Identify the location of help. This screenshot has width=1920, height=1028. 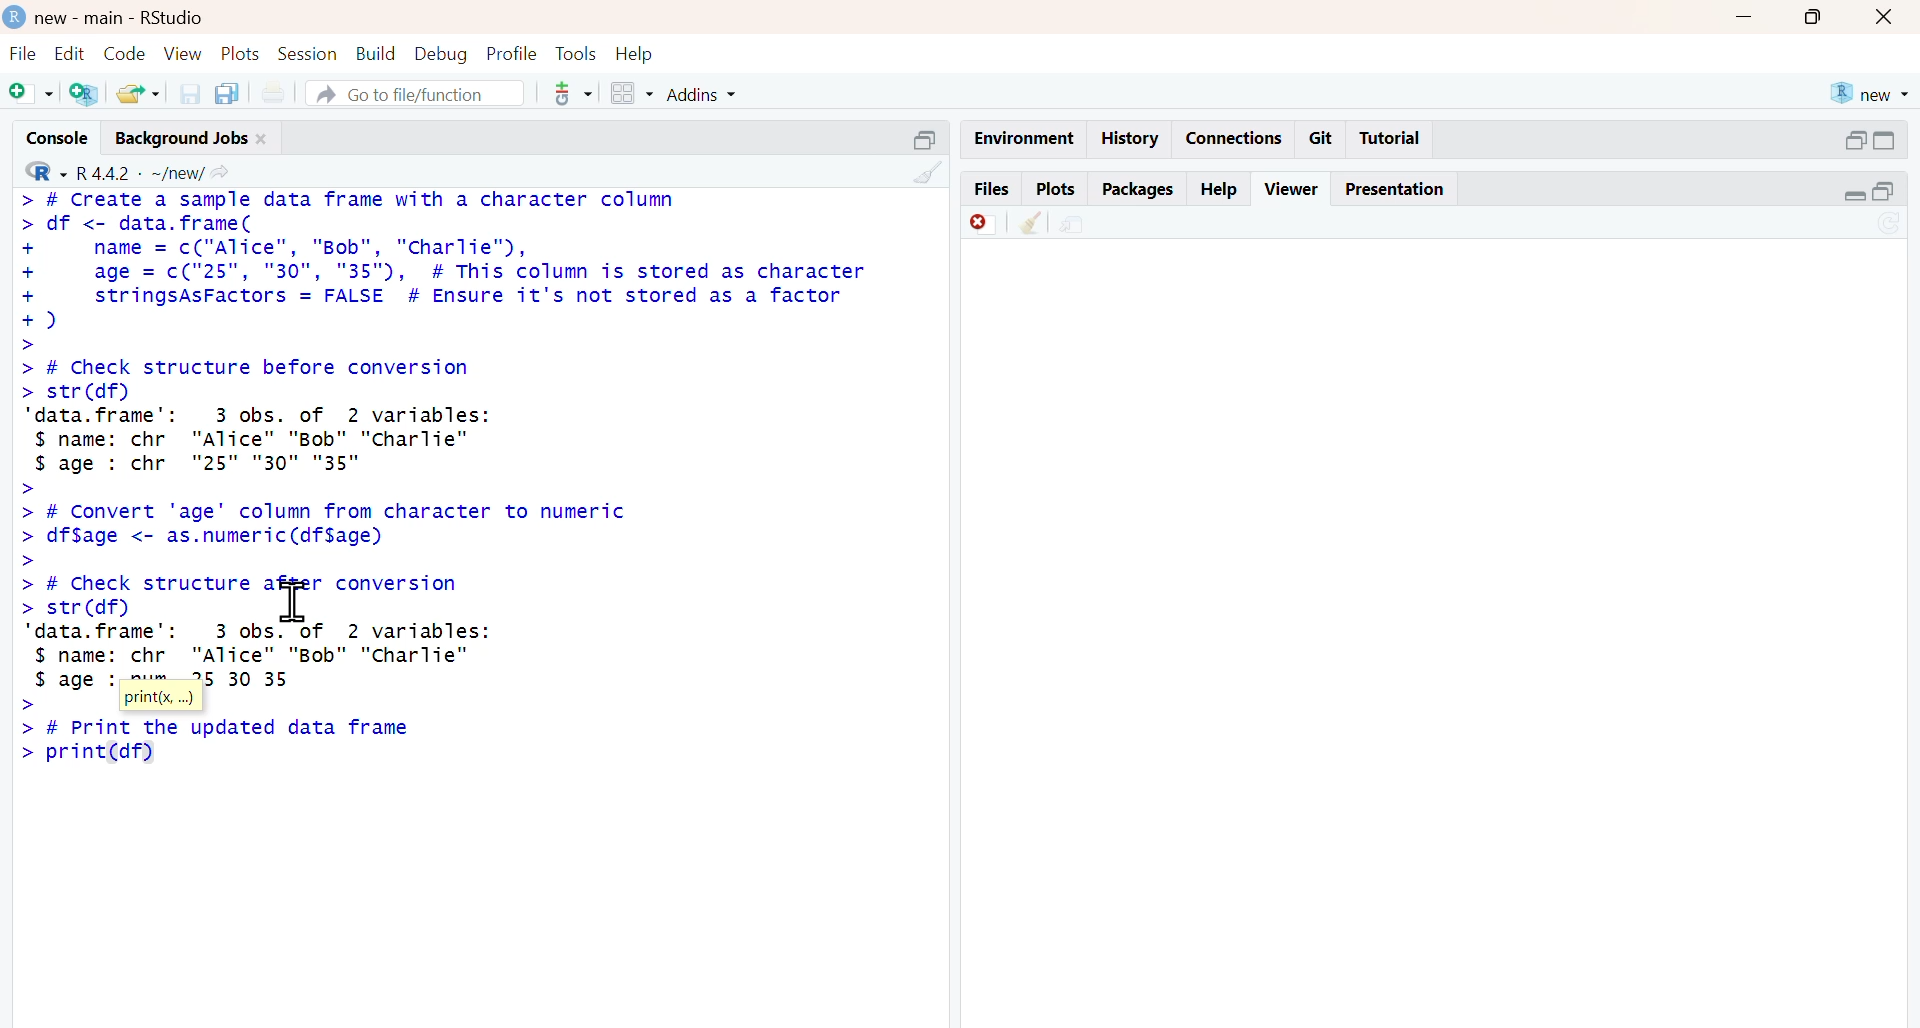
(1220, 189).